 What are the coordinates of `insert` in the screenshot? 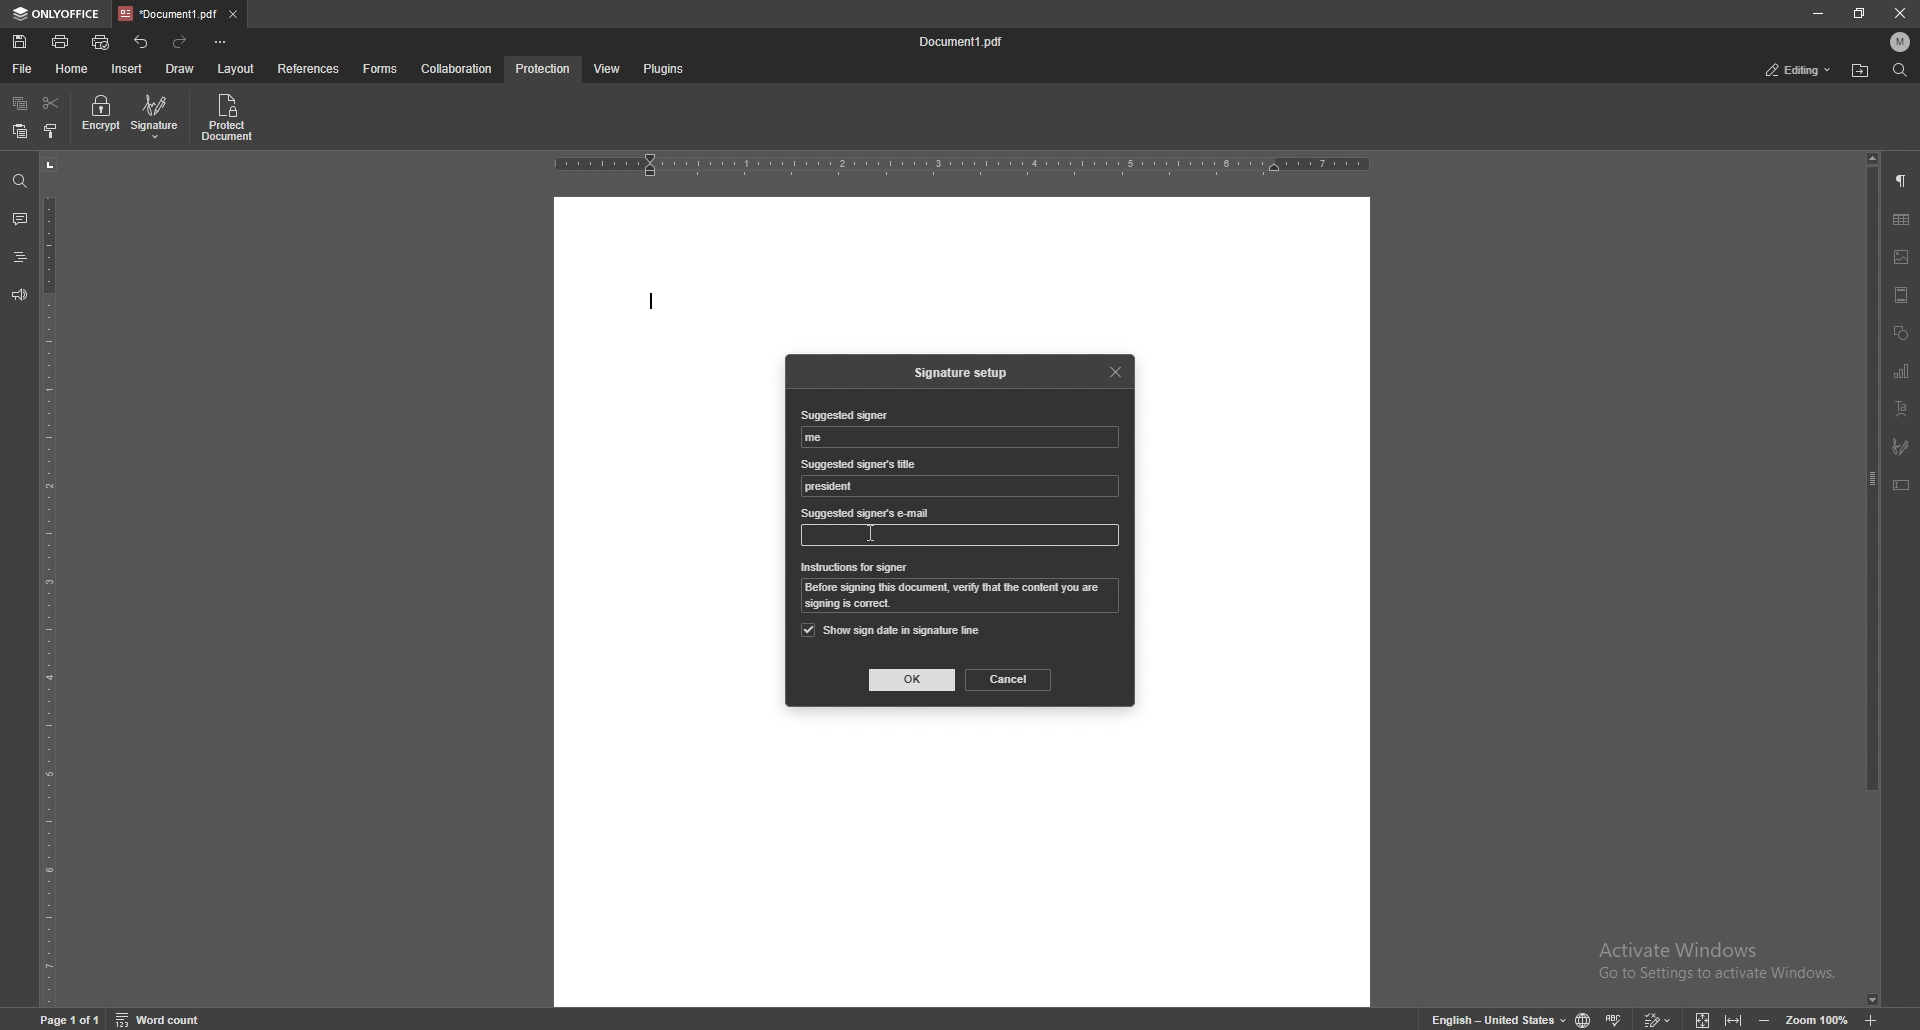 It's located at (129, 69).